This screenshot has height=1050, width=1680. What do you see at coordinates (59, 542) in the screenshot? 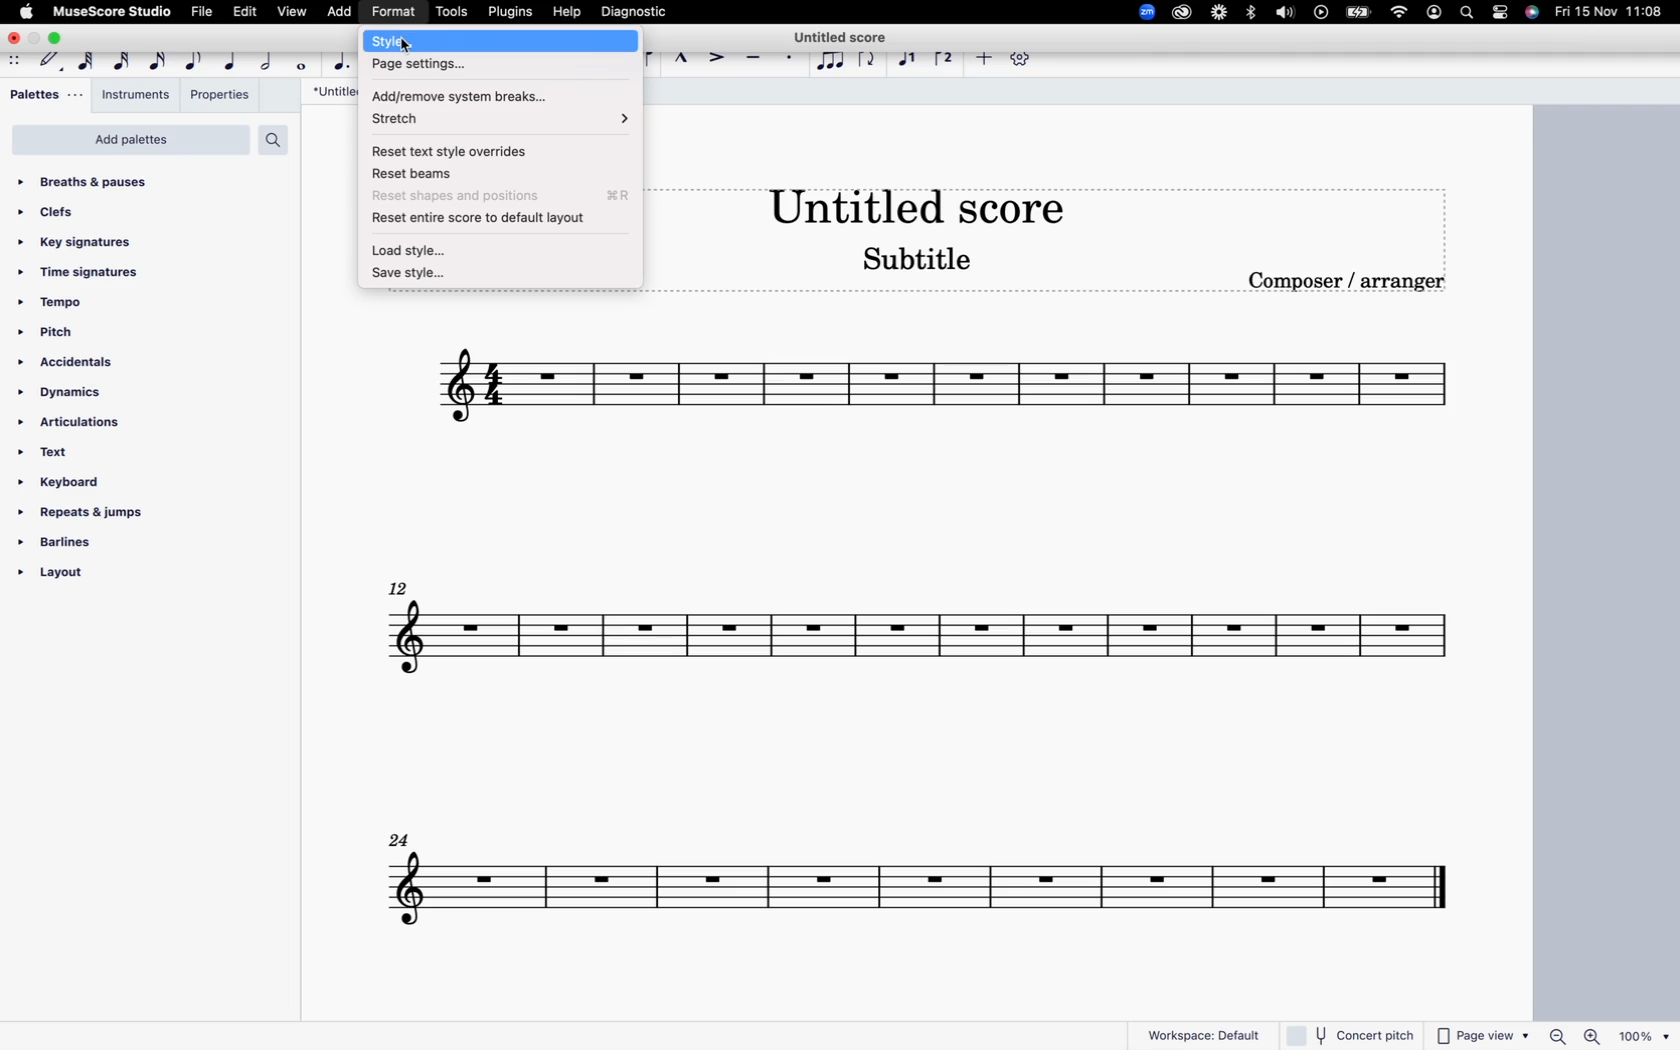
I see `barlines` at bounding box center [59, 542].